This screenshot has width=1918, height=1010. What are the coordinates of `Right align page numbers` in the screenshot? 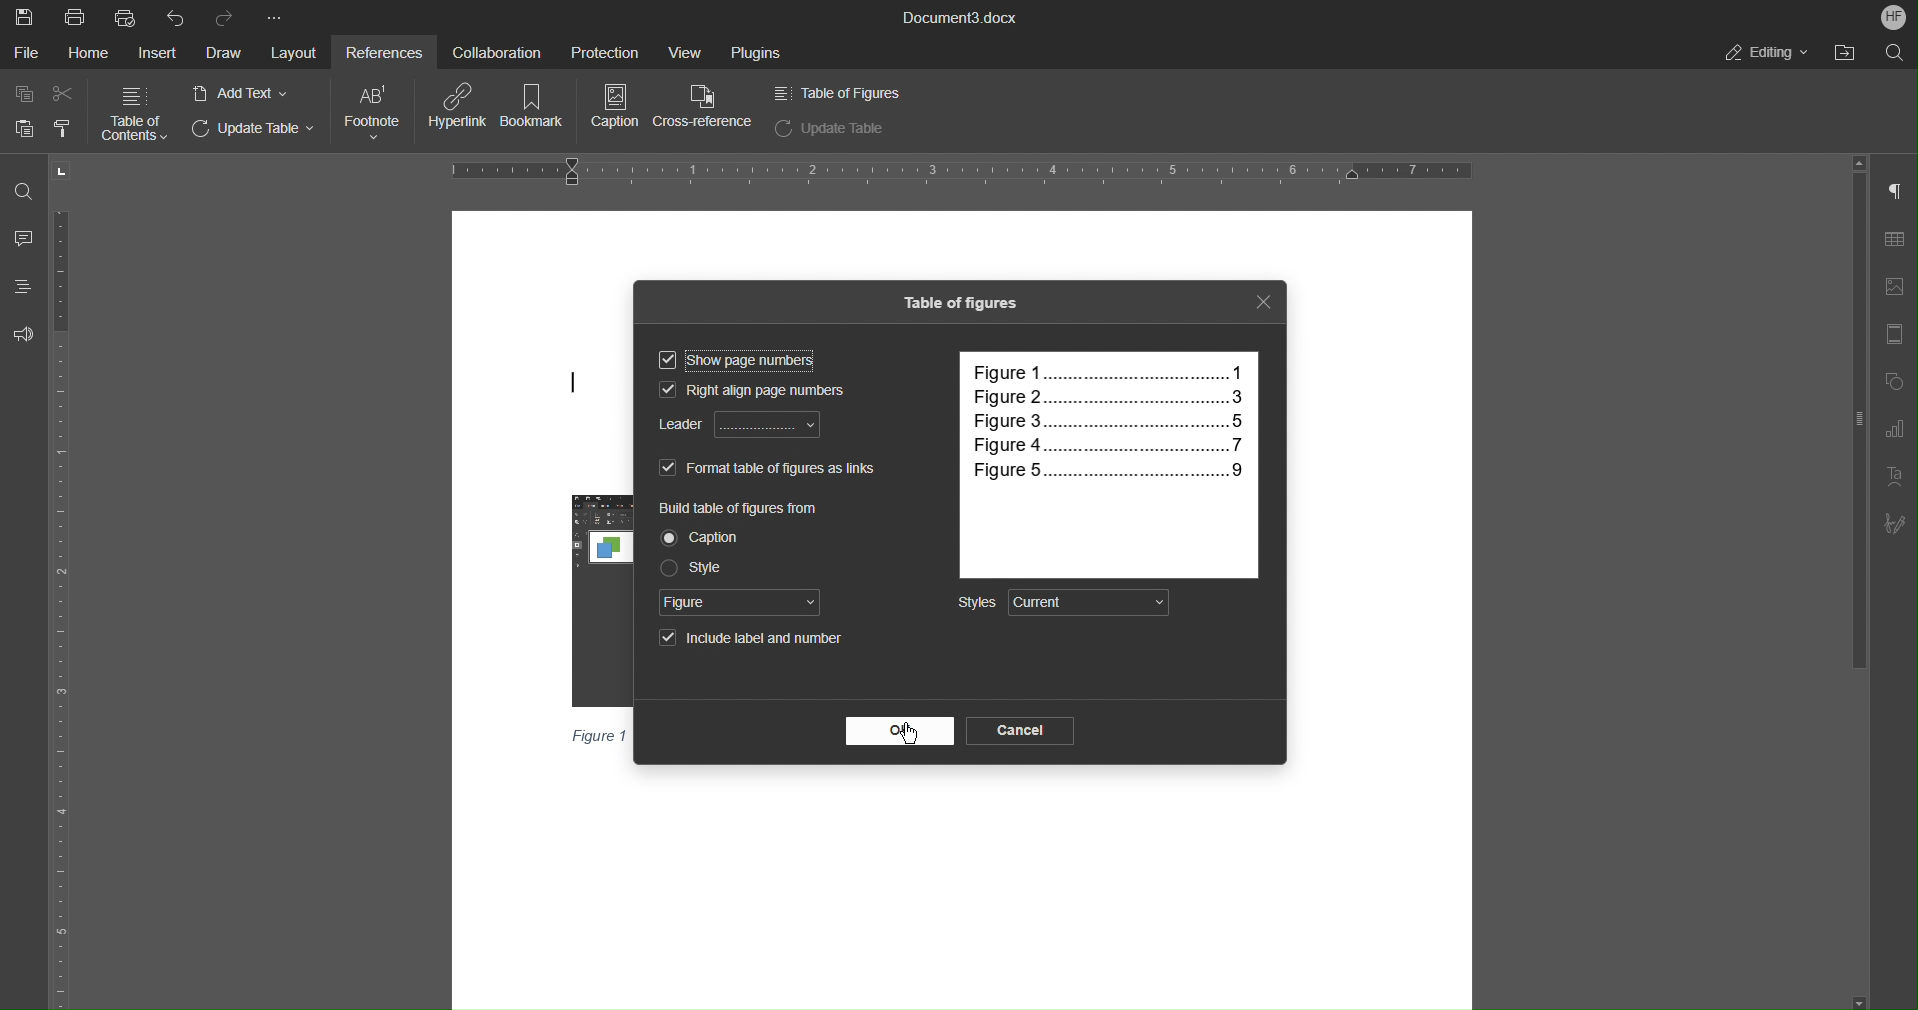 It's located at (761, 391).